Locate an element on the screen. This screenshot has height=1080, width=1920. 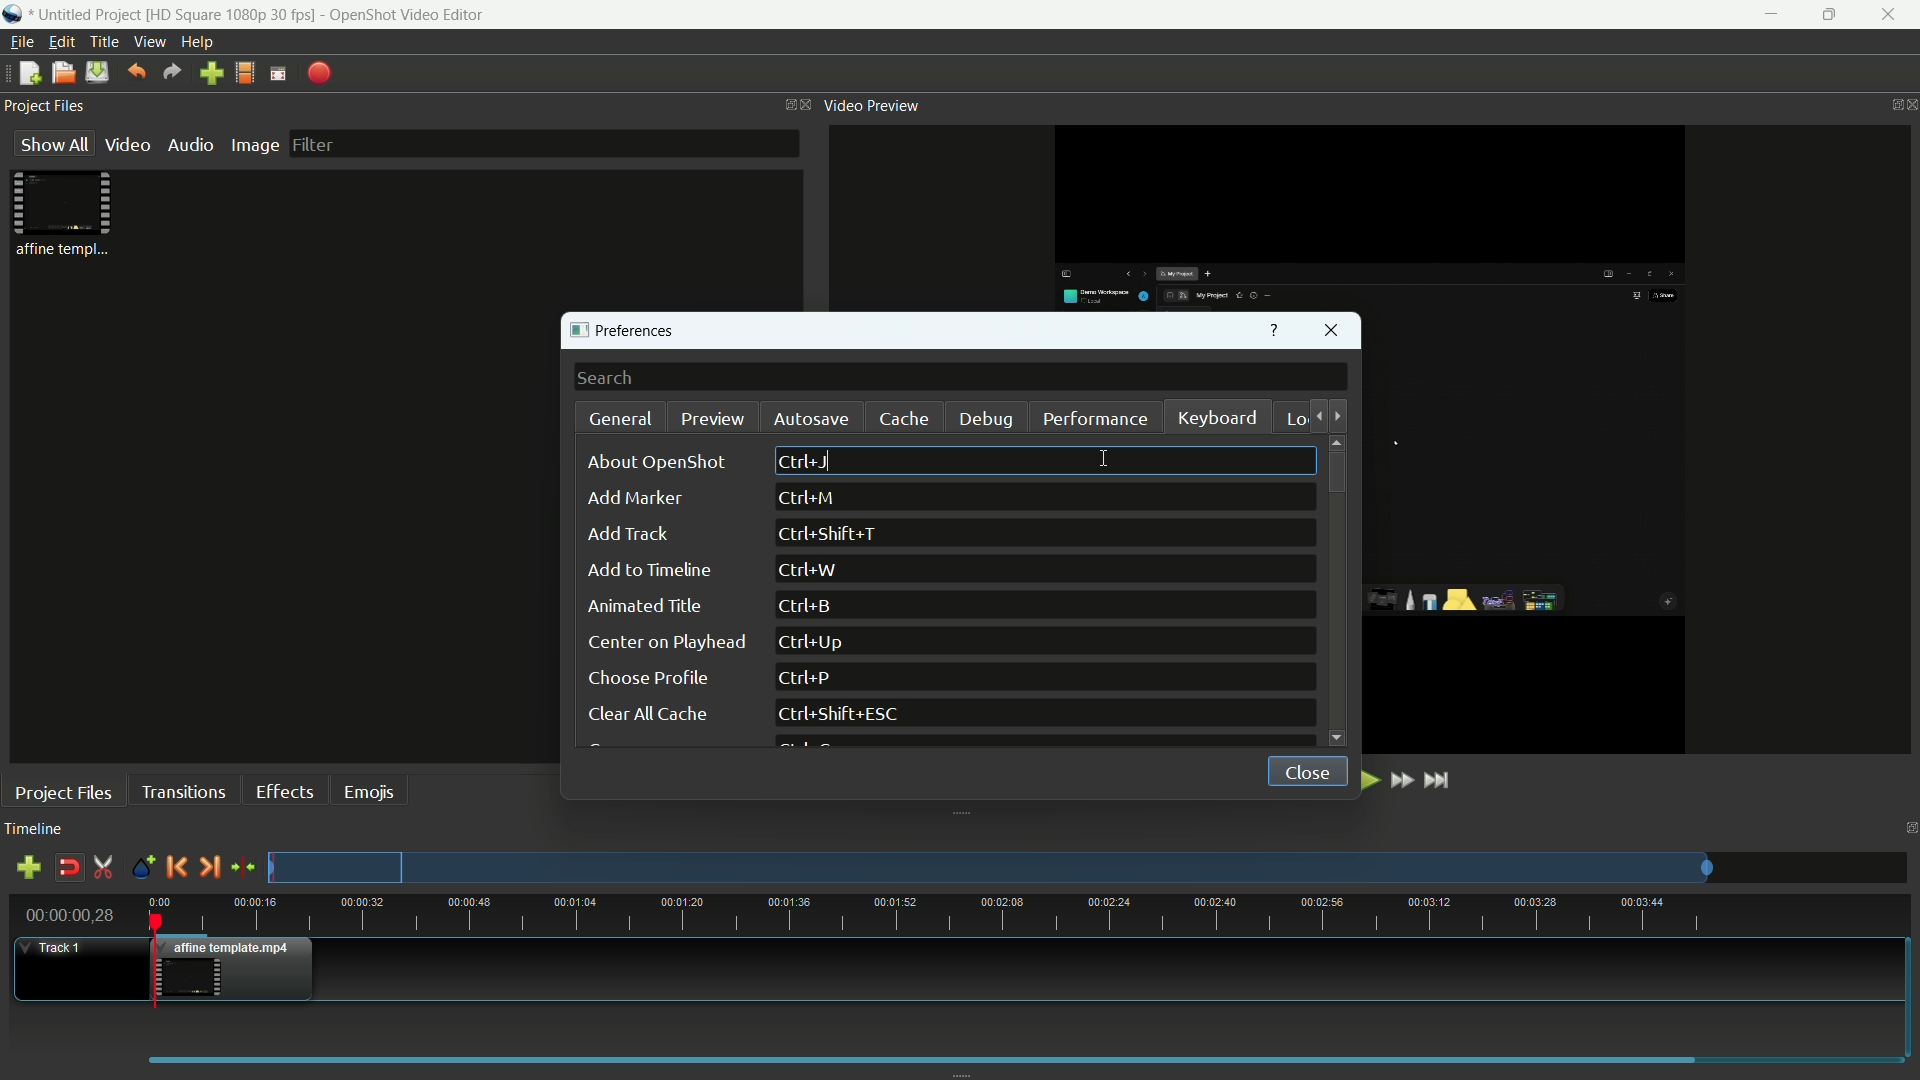
export is located at coordinates (320, 73).